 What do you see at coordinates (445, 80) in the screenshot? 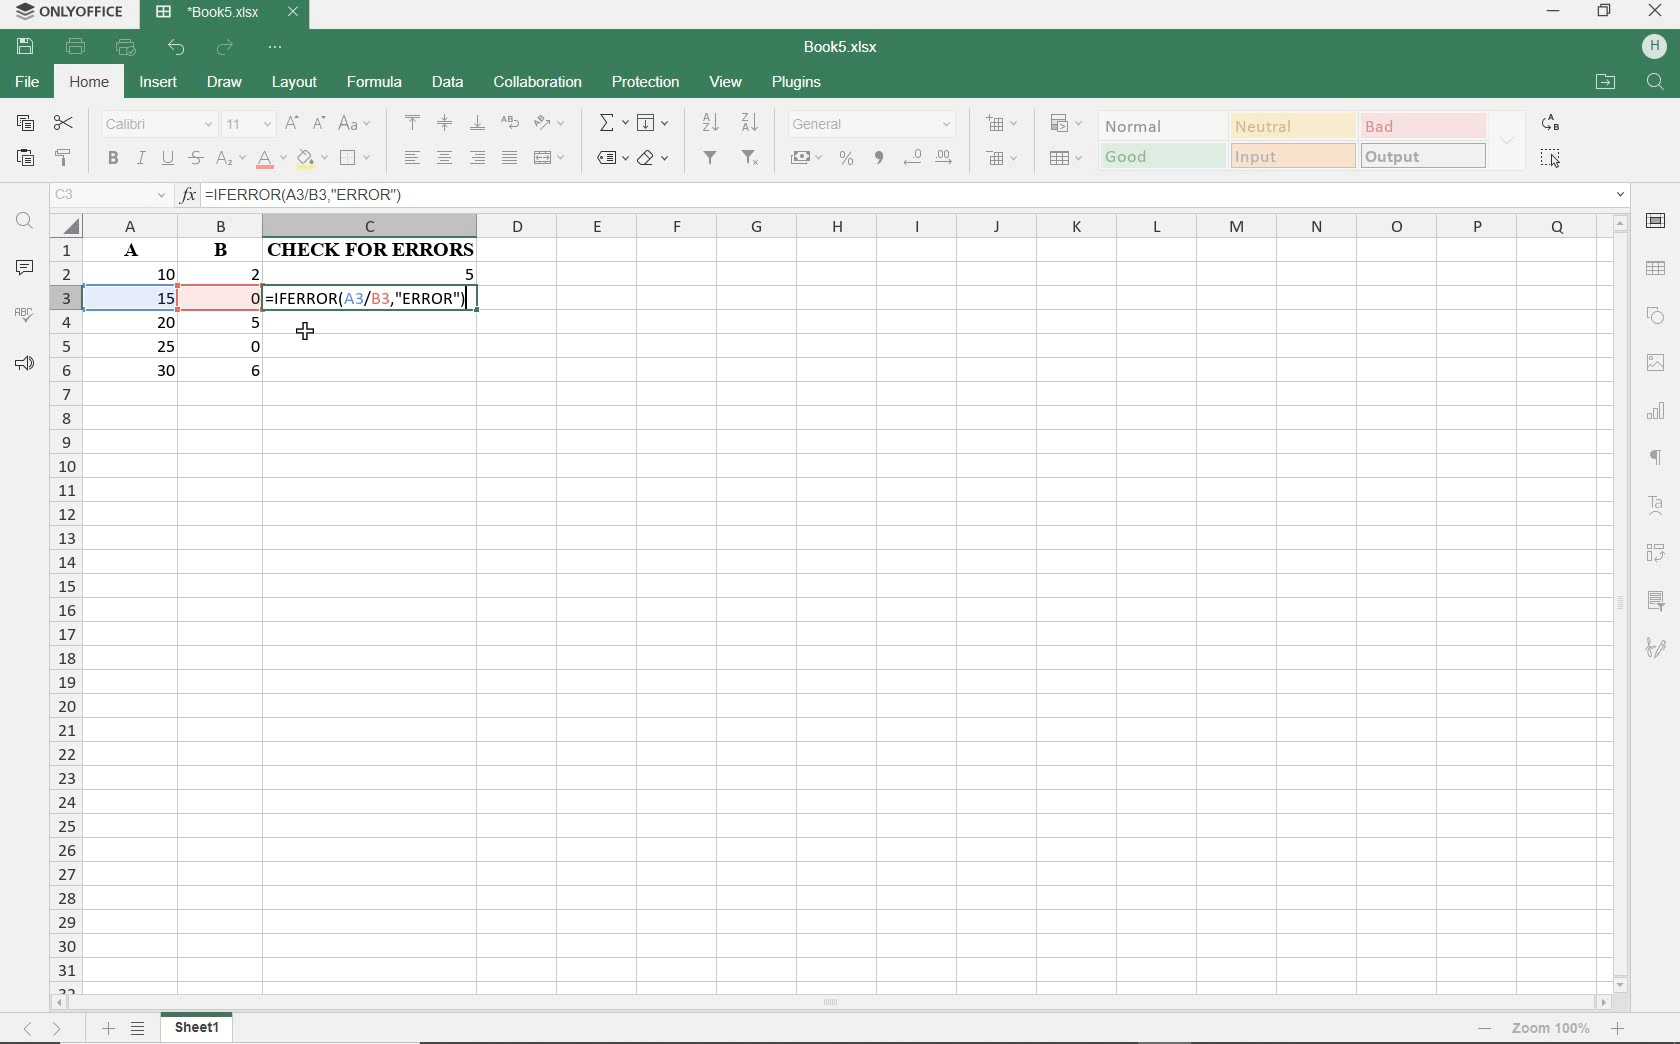
I see `DATA` at bounding box center [445, 80].